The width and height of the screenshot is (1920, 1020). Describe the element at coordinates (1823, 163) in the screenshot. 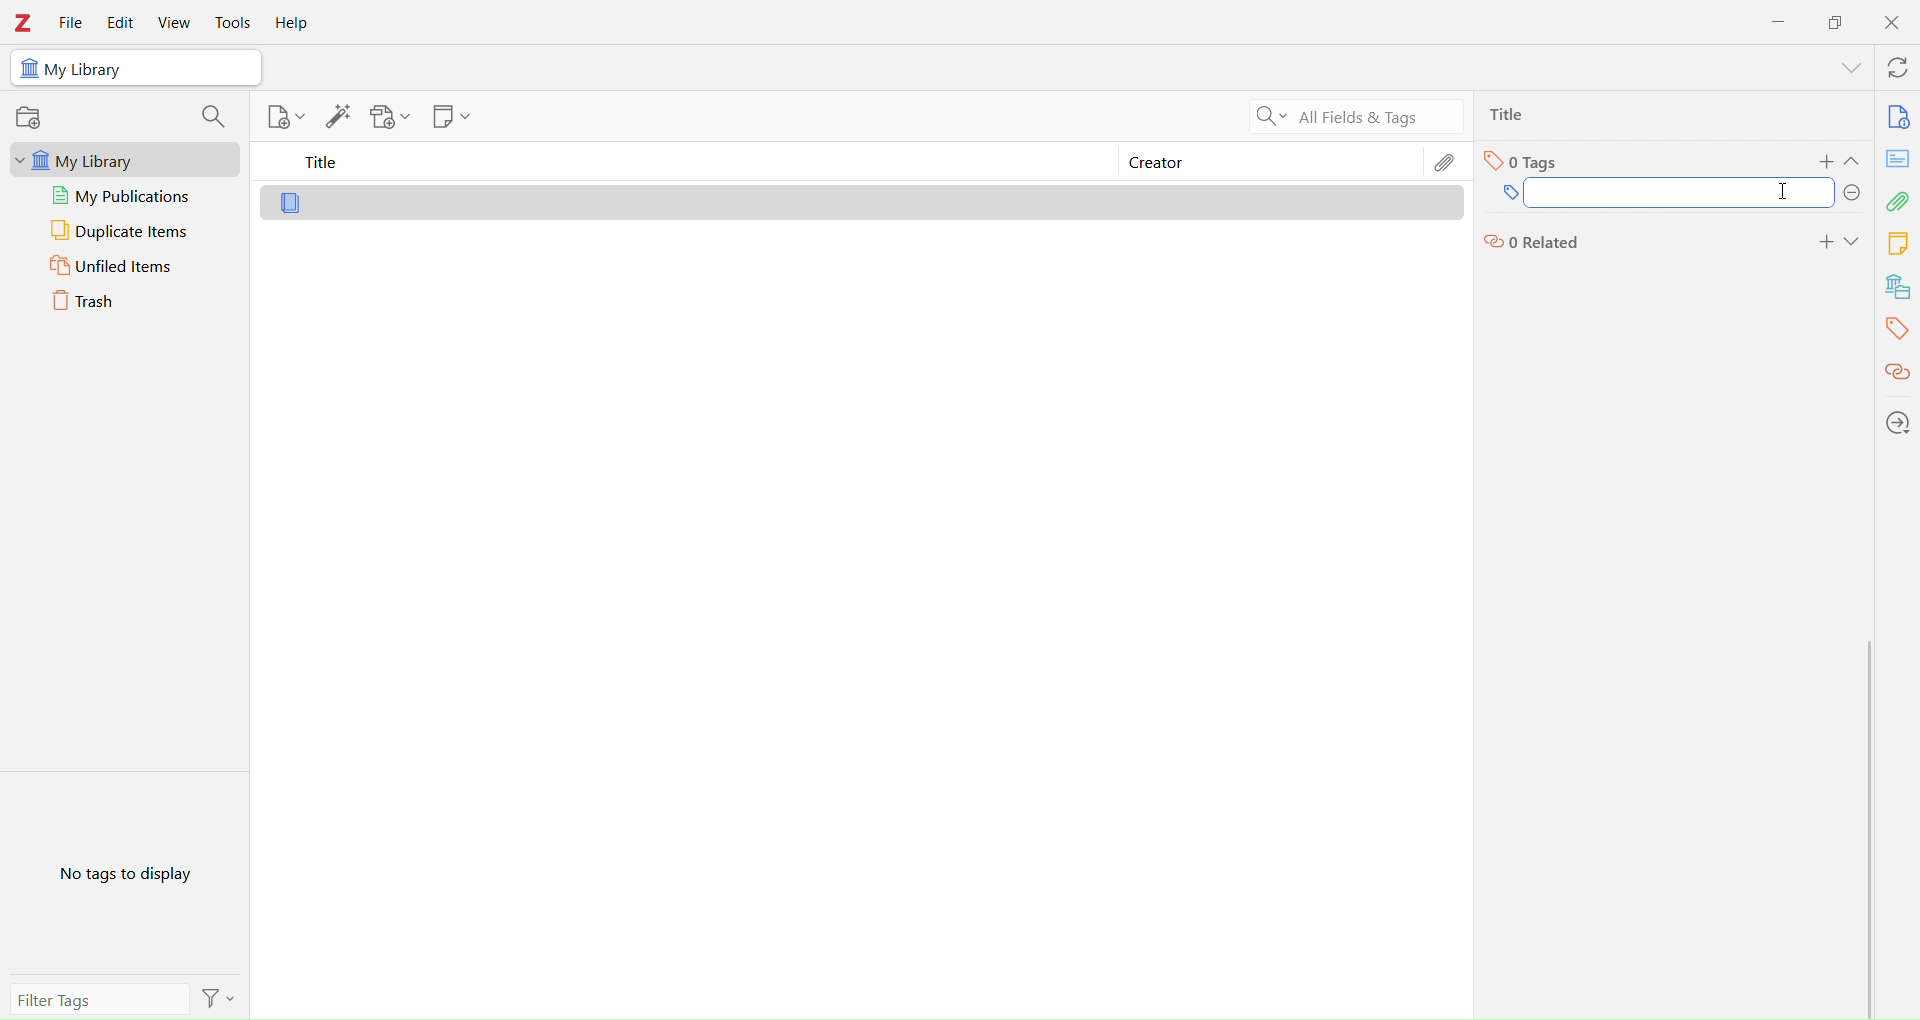

I see `` at that location.